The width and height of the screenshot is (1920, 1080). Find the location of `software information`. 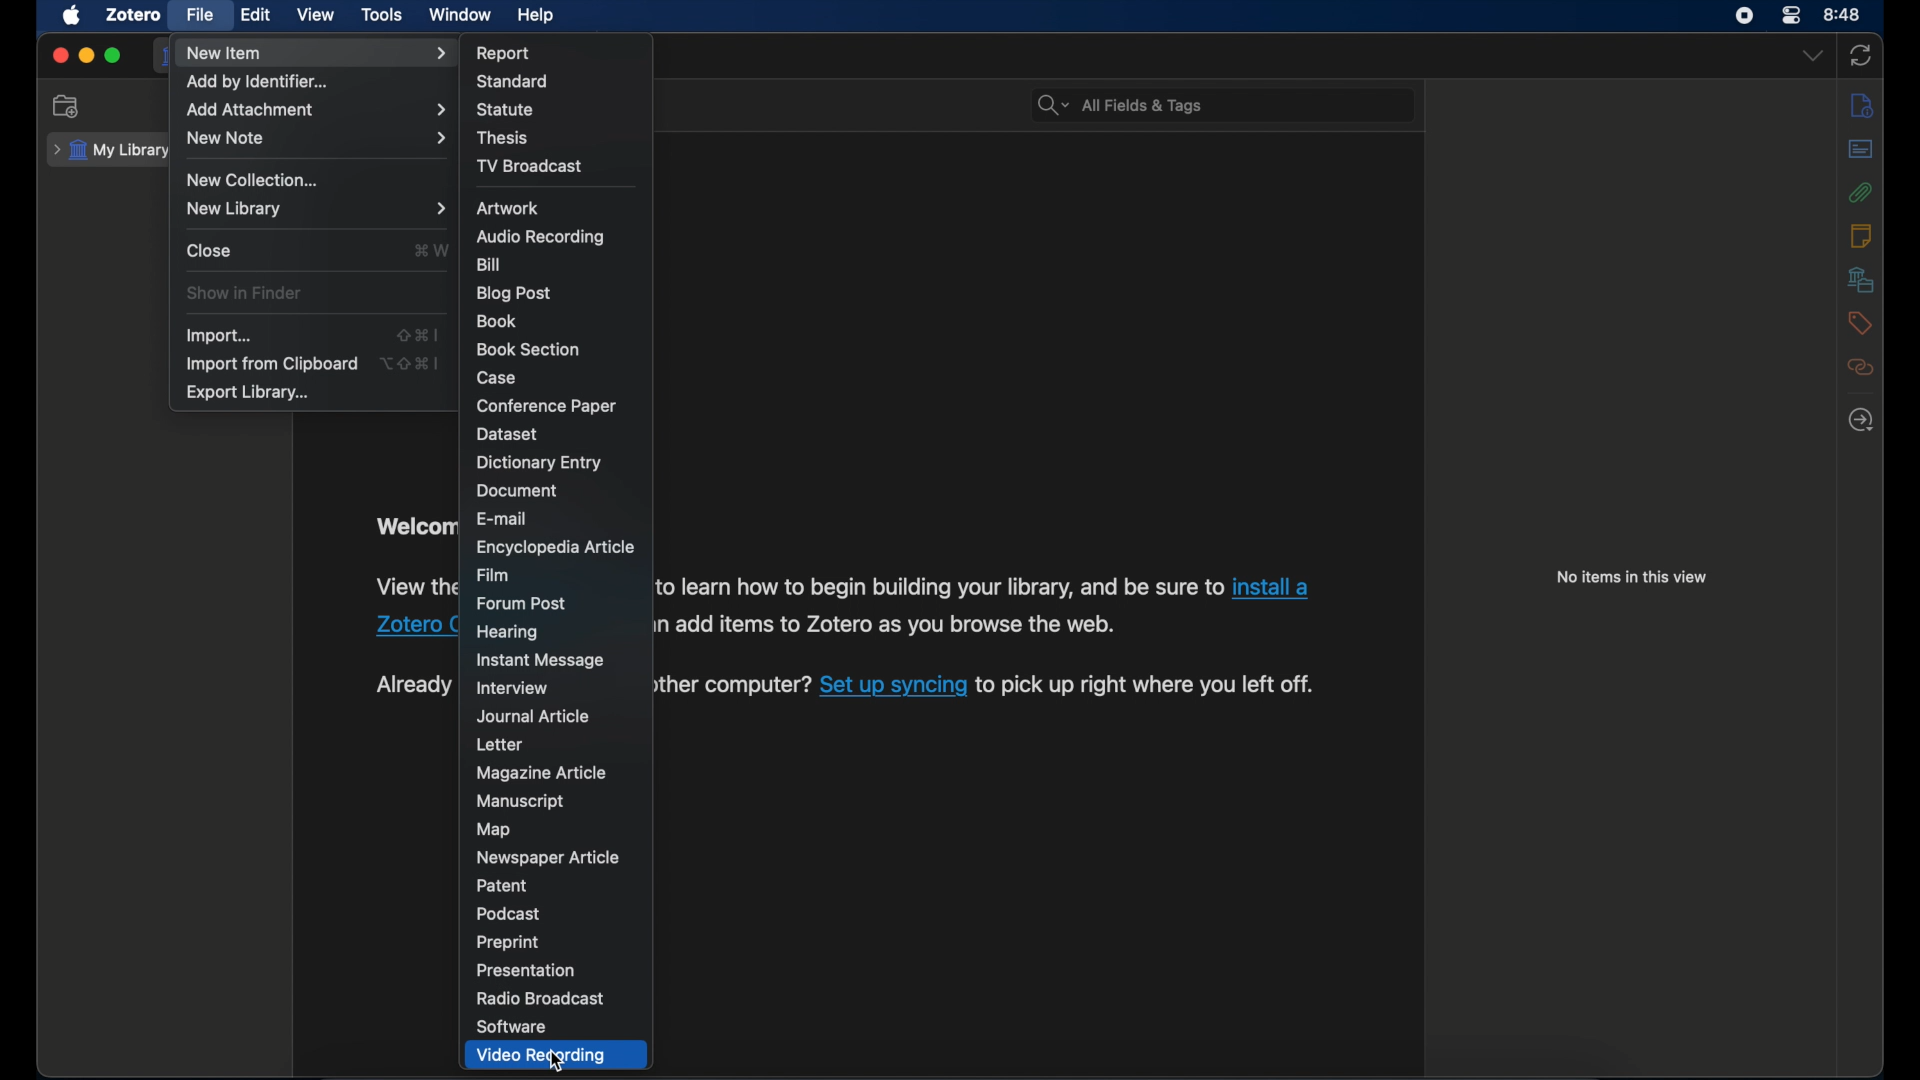

software information is located at coordinates (1146, 688).